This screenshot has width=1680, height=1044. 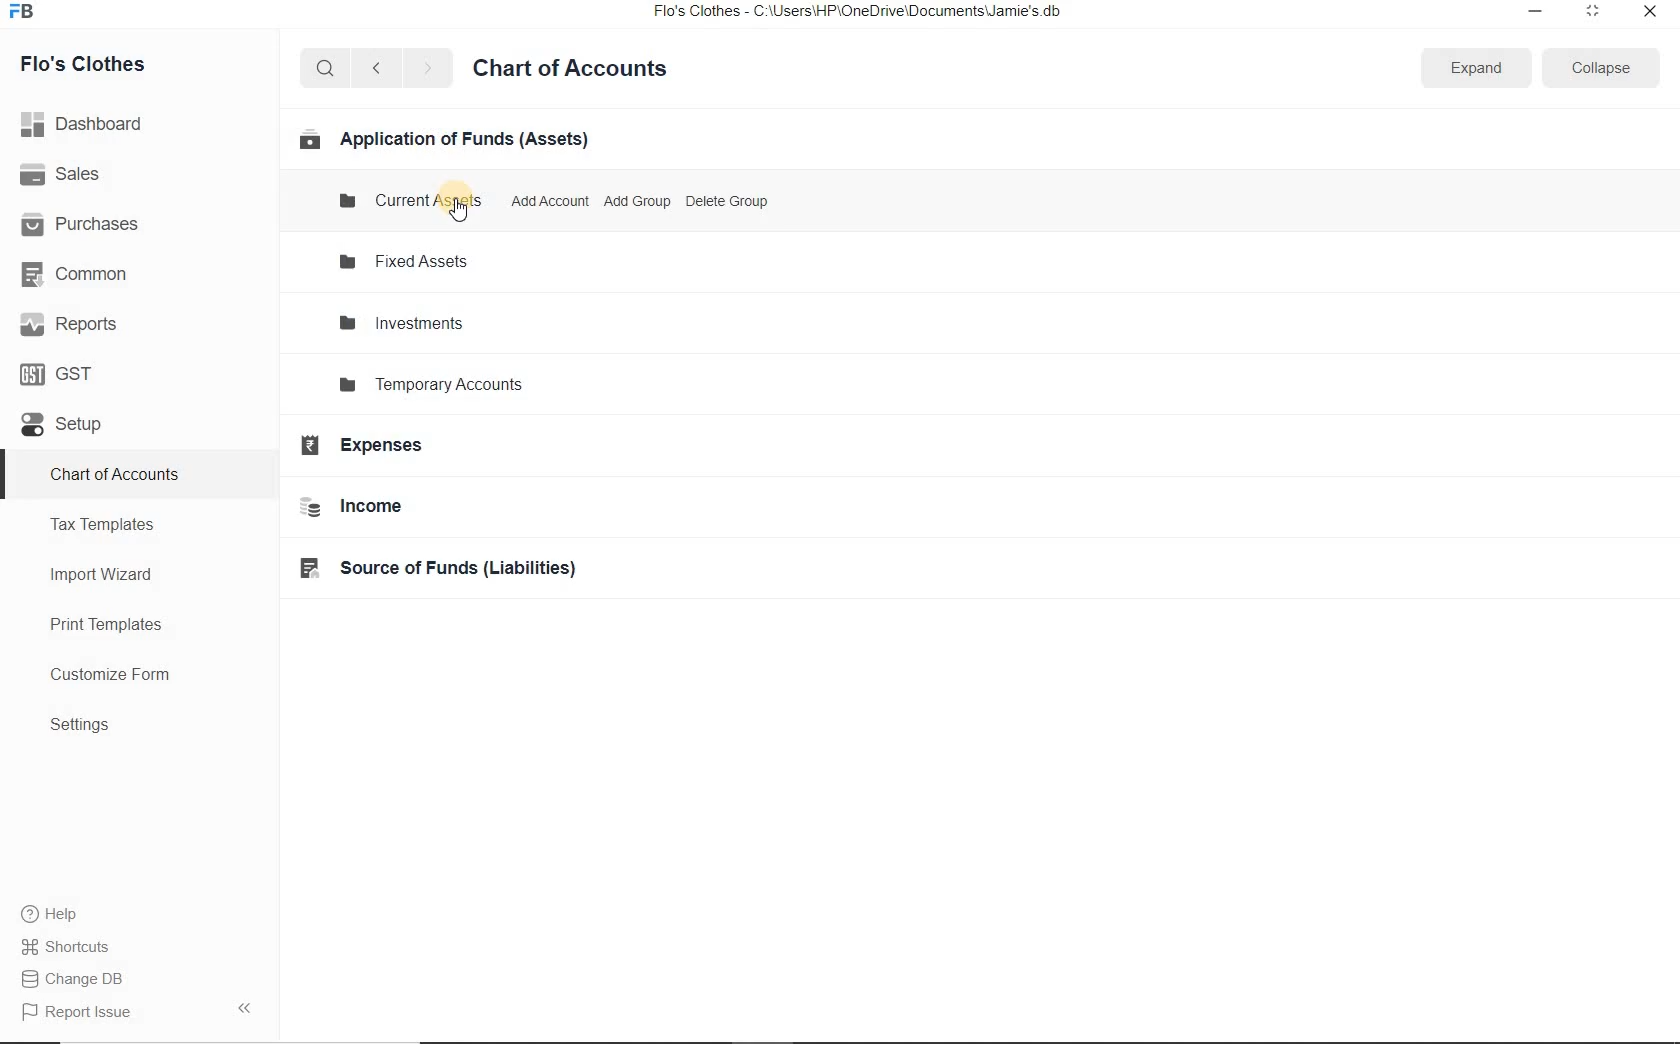 What do you see at coordinates (1649, 10) in the screenshot?
I see `close` at bounding box center [1649, 10].